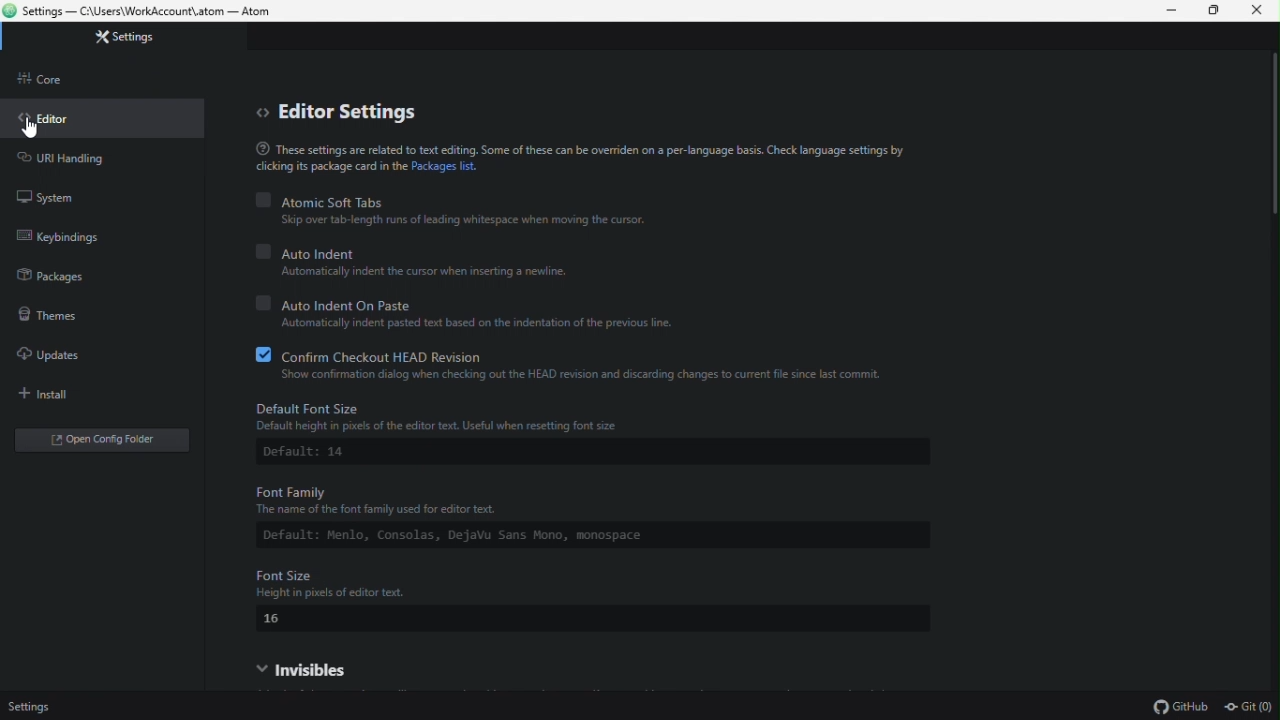  What do you see at coordinates (1246, 706) in the screenshot?
I see `git` at bounding box center [1246, 706].